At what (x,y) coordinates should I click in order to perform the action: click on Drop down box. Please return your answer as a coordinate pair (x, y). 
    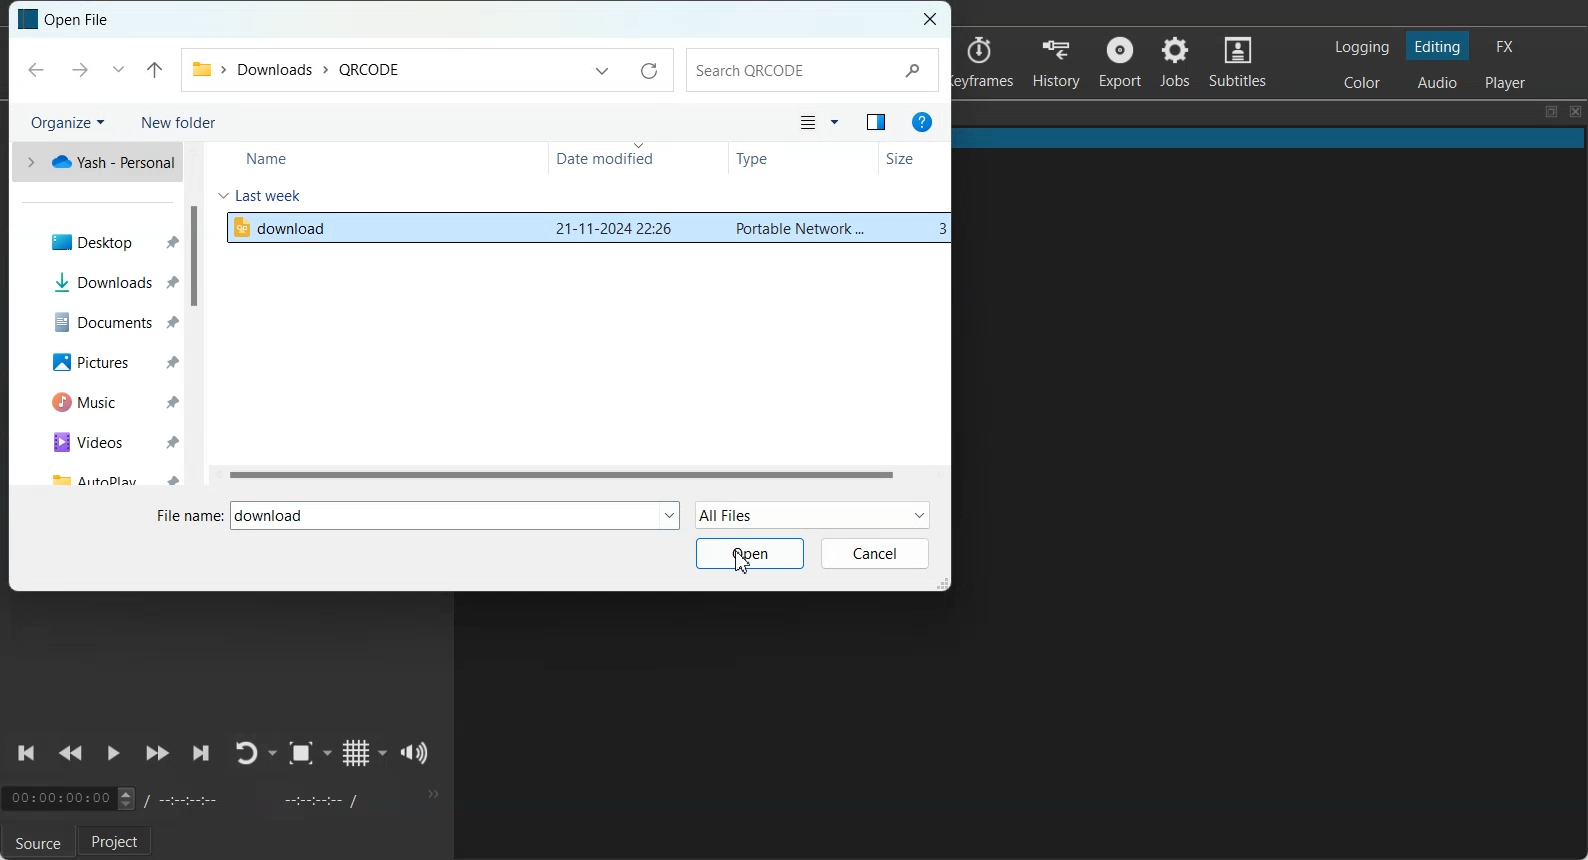
    Looking at the image, I should click on (328, 753).